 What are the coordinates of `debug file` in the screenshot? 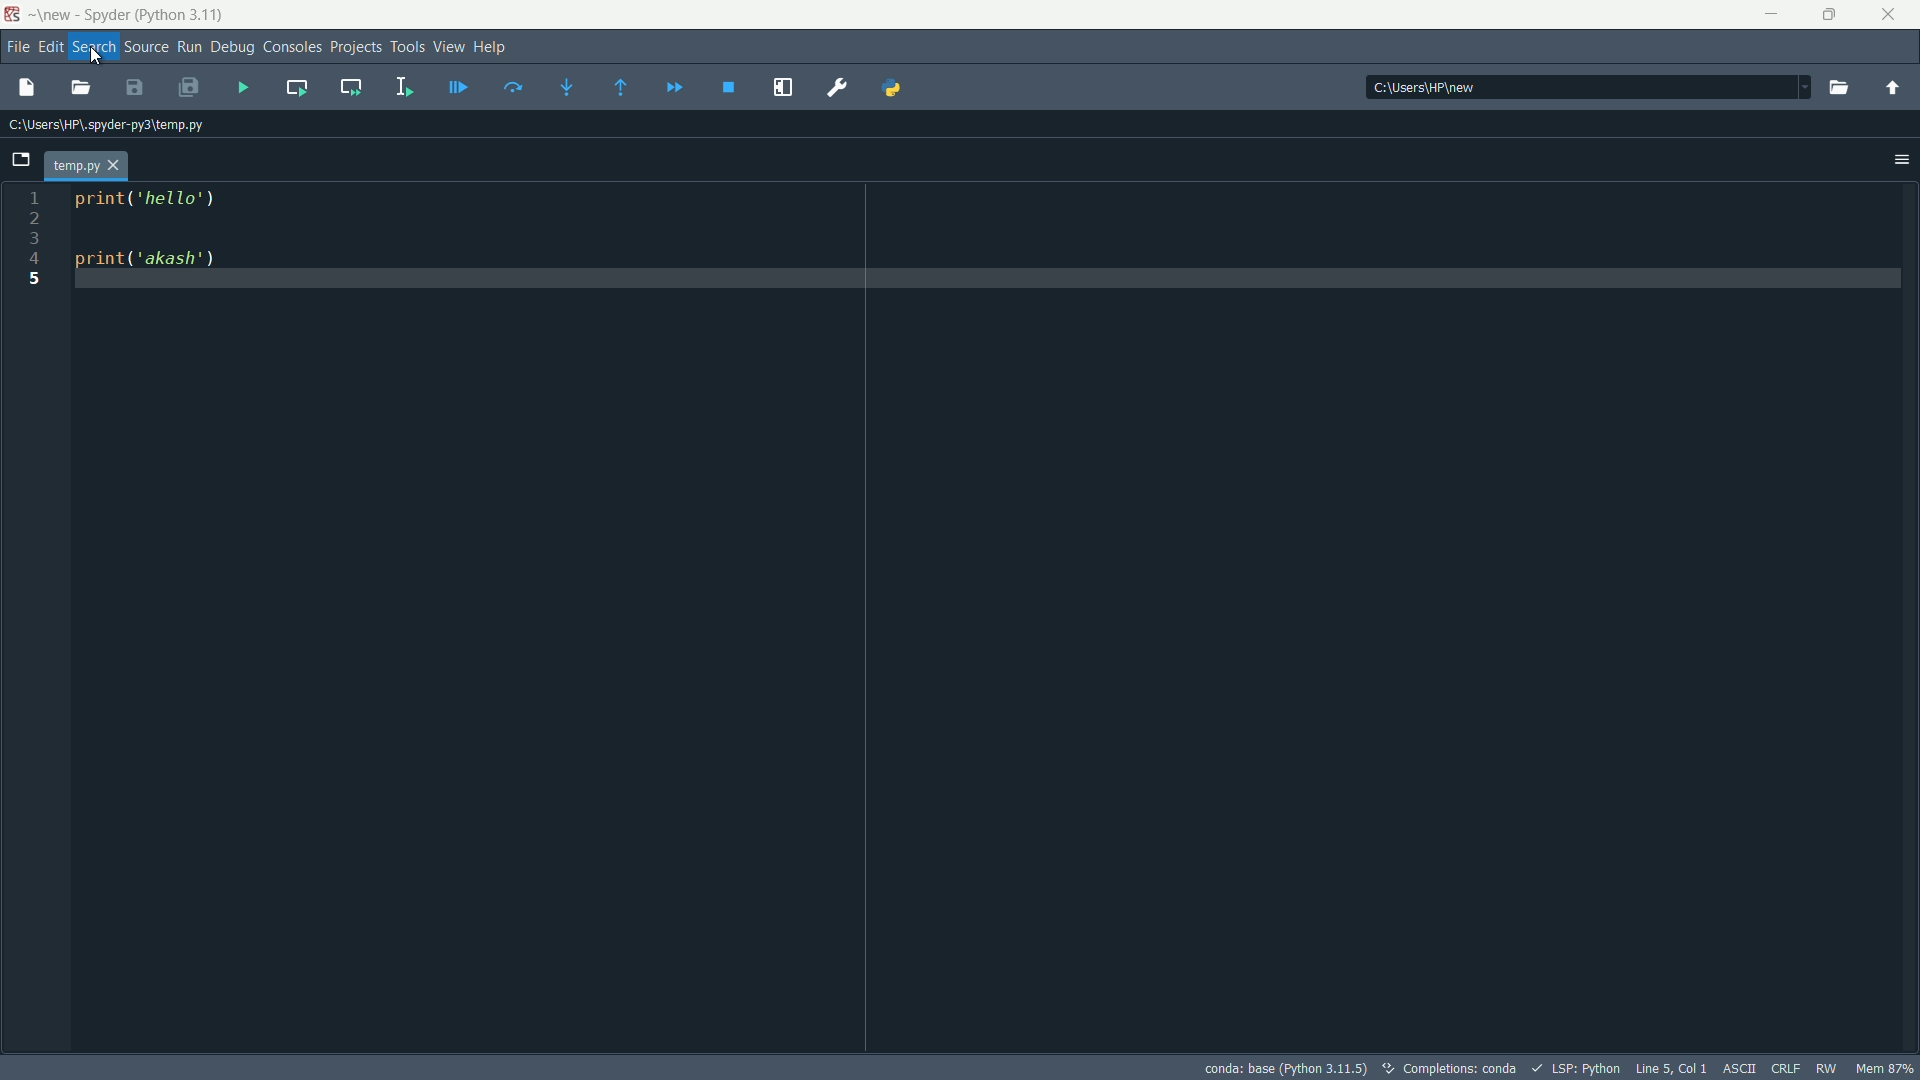 It's located at (243, 87).